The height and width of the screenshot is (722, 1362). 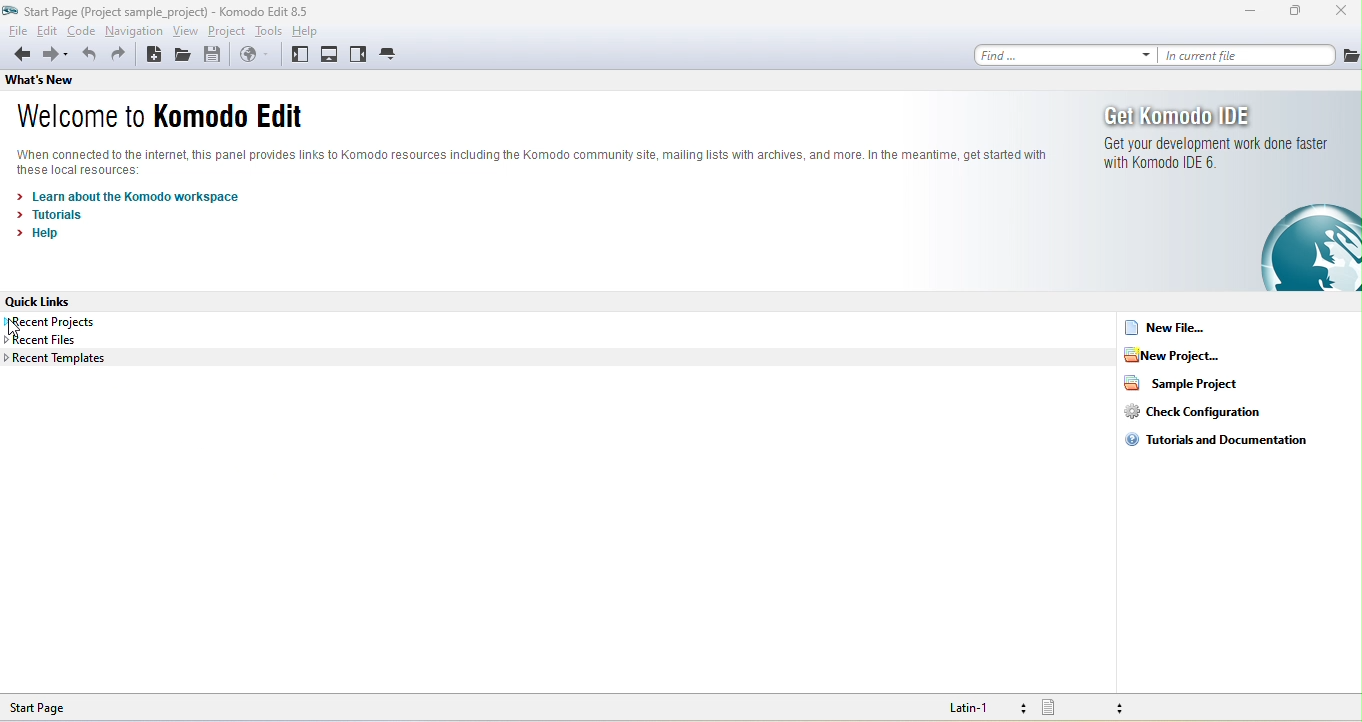 I want to click on forward, so click(x=58, y=54).